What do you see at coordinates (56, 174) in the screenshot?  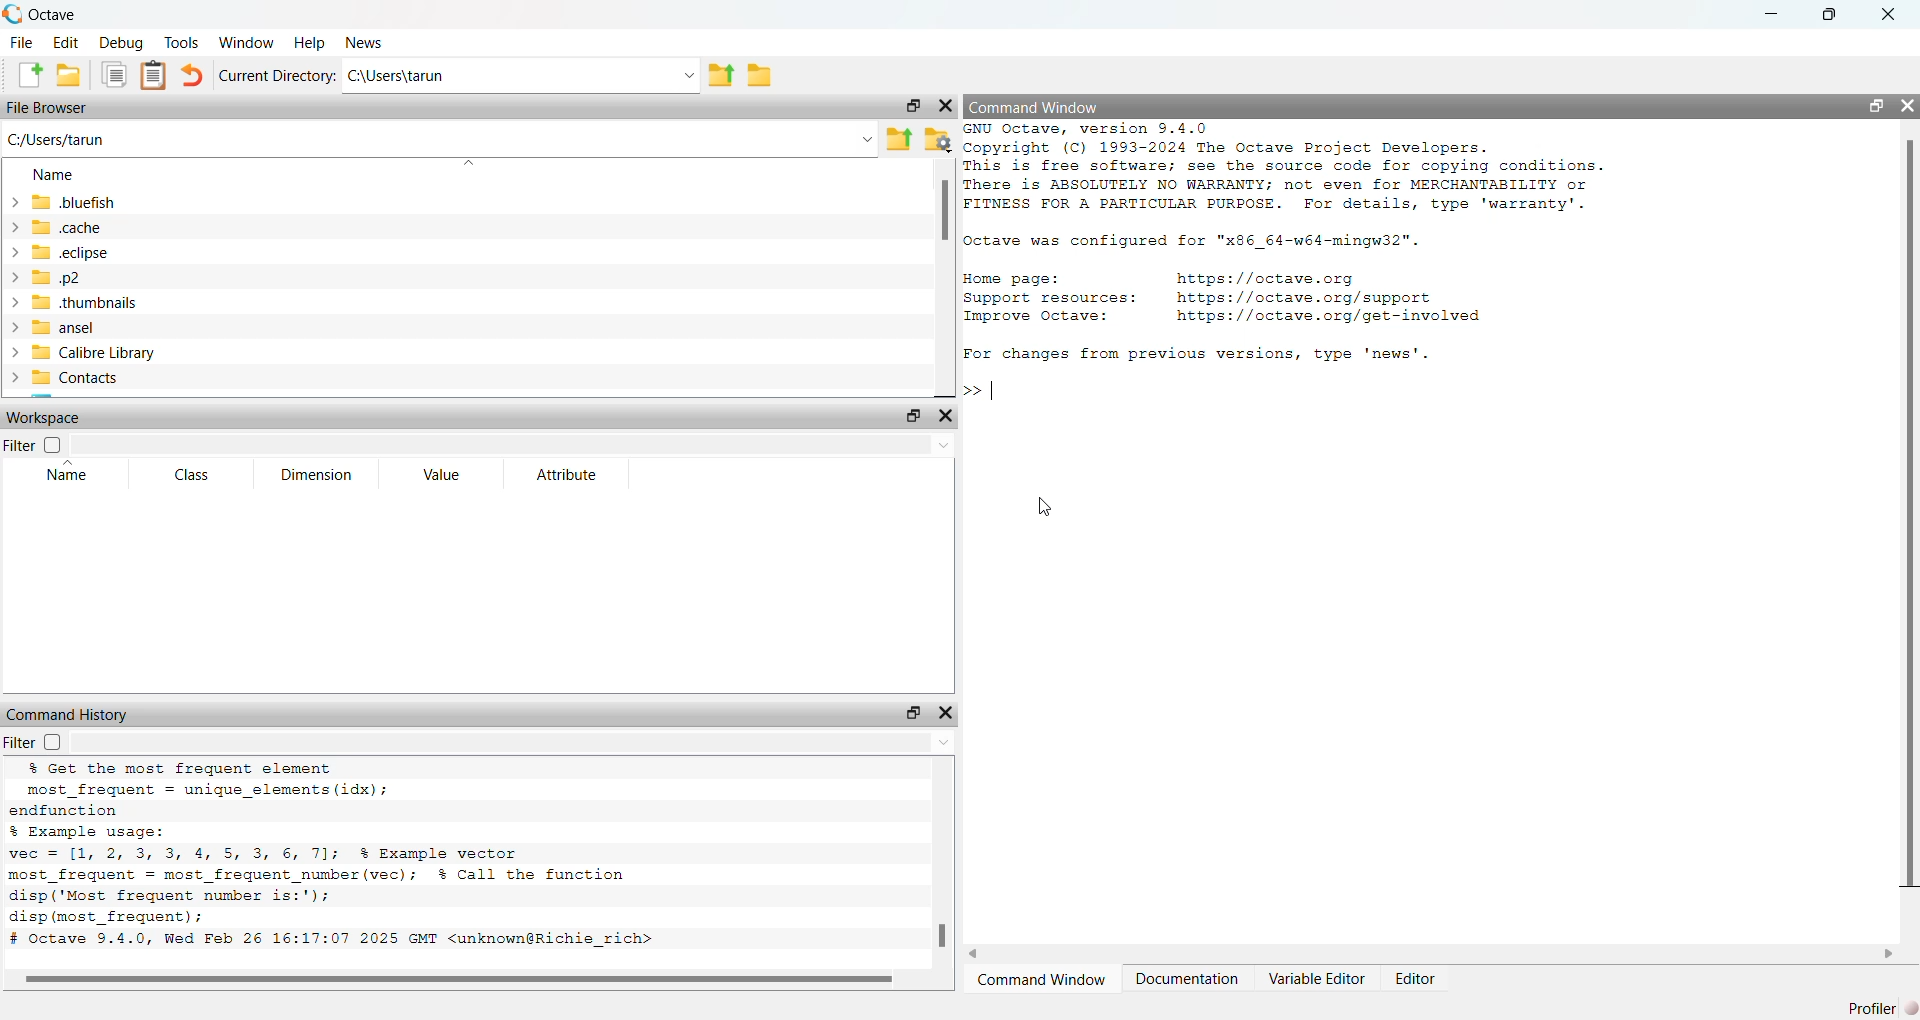 I see `Name` at bounding box center [56, 174].